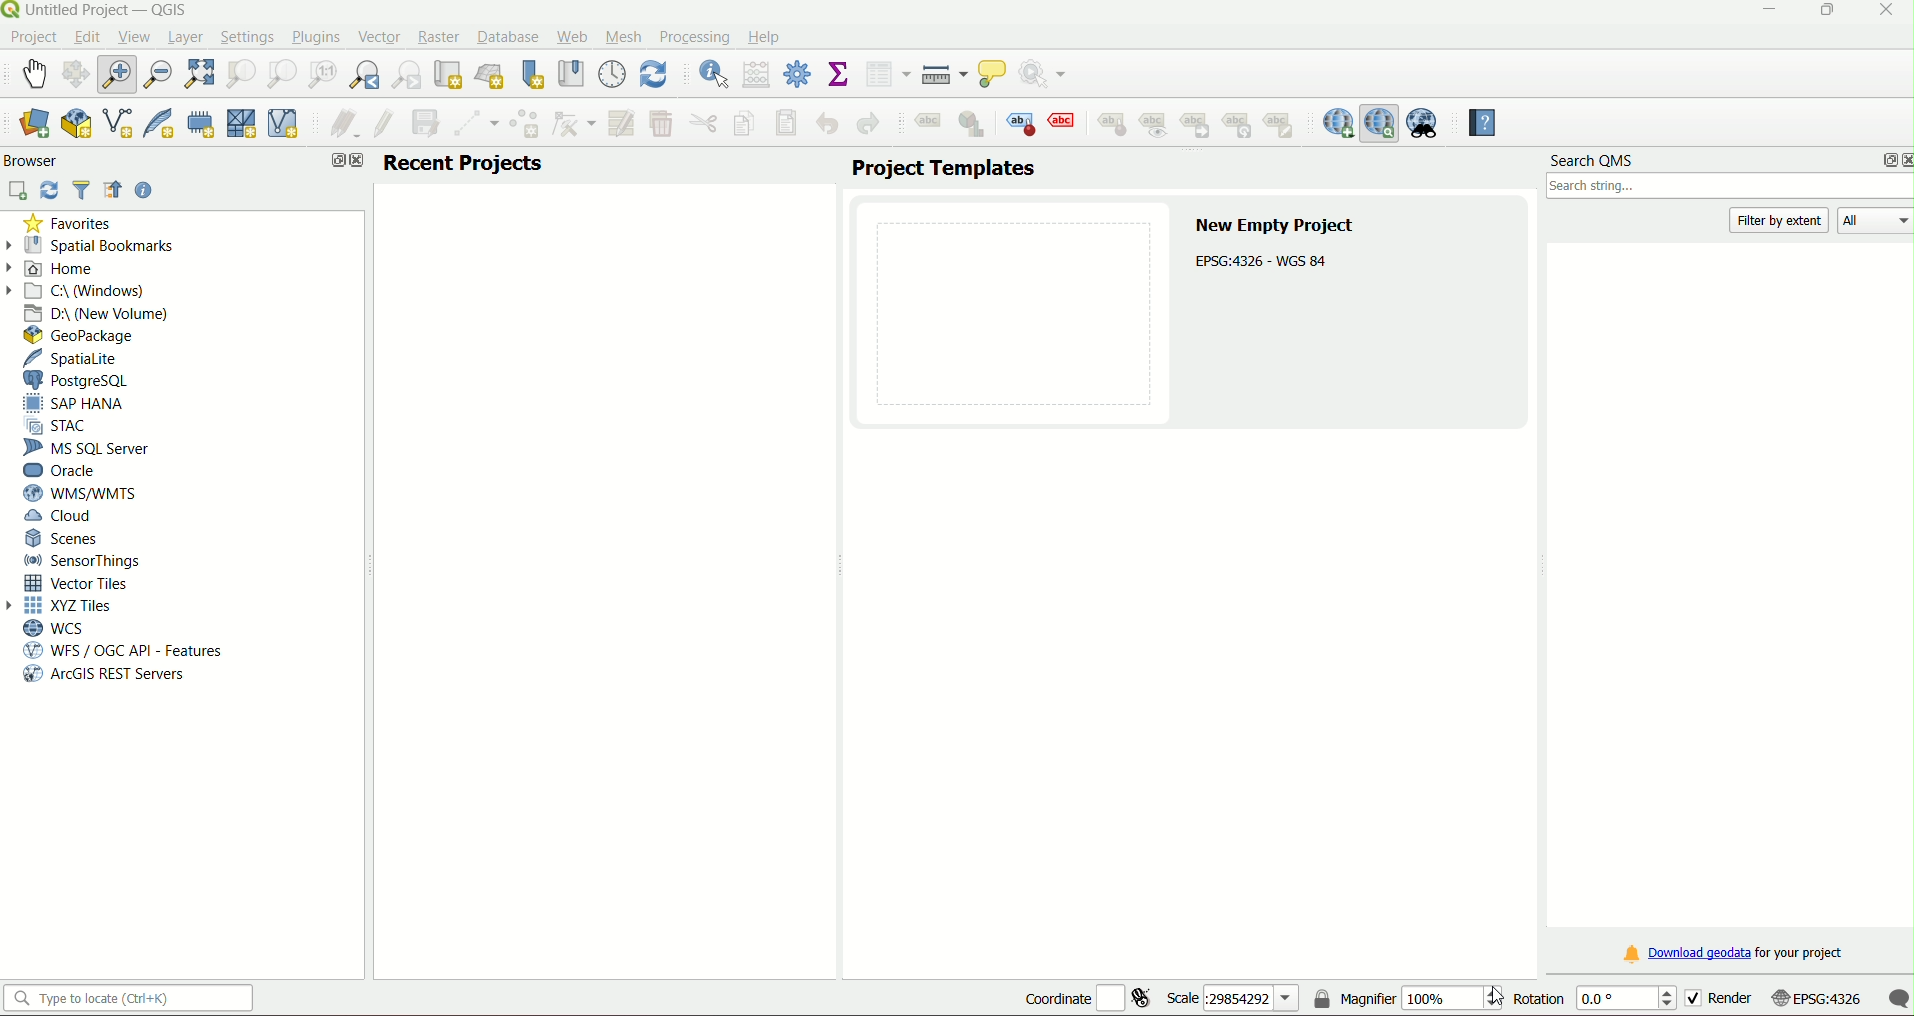 The image size is (1914, 1016). I want to click on zoom out, so click(160, 72).